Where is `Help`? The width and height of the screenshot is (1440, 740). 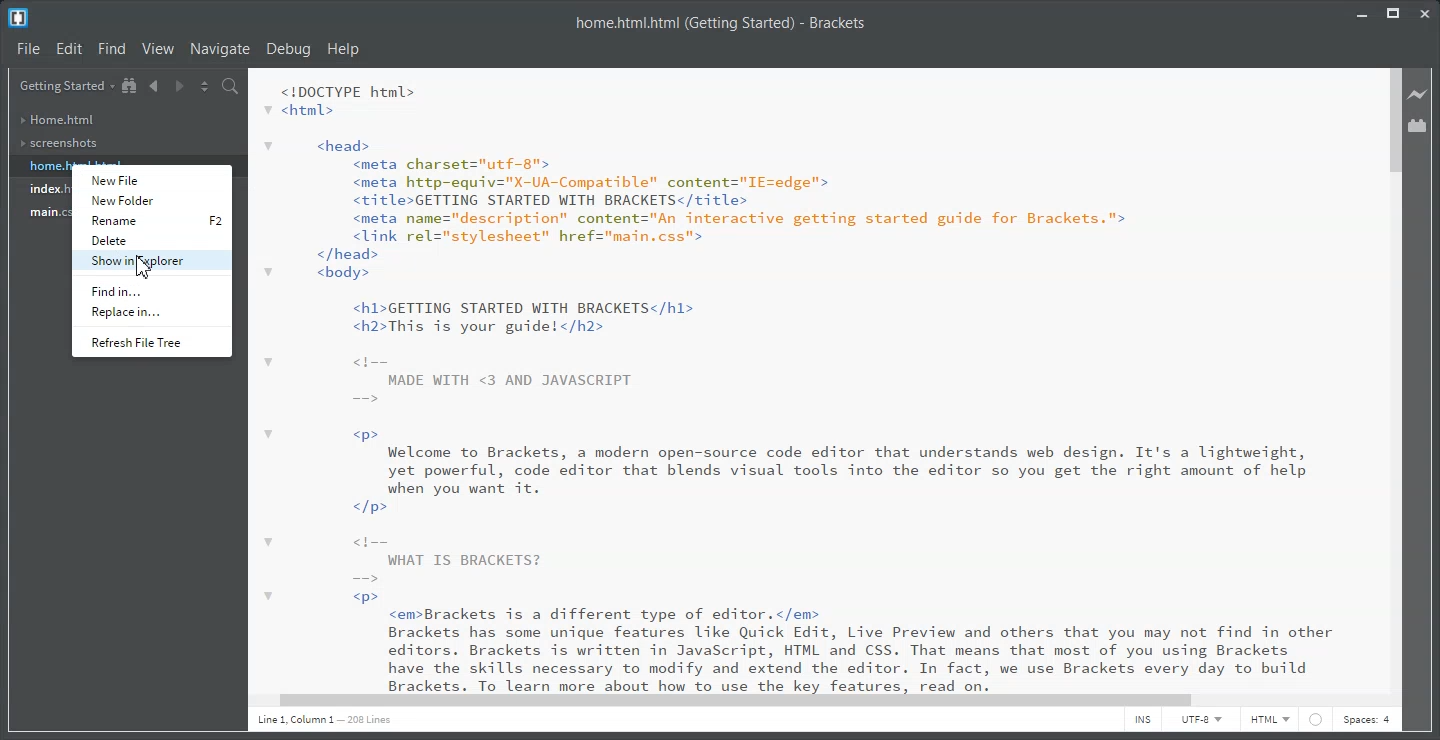
Help is located at coordinates (344, 49).